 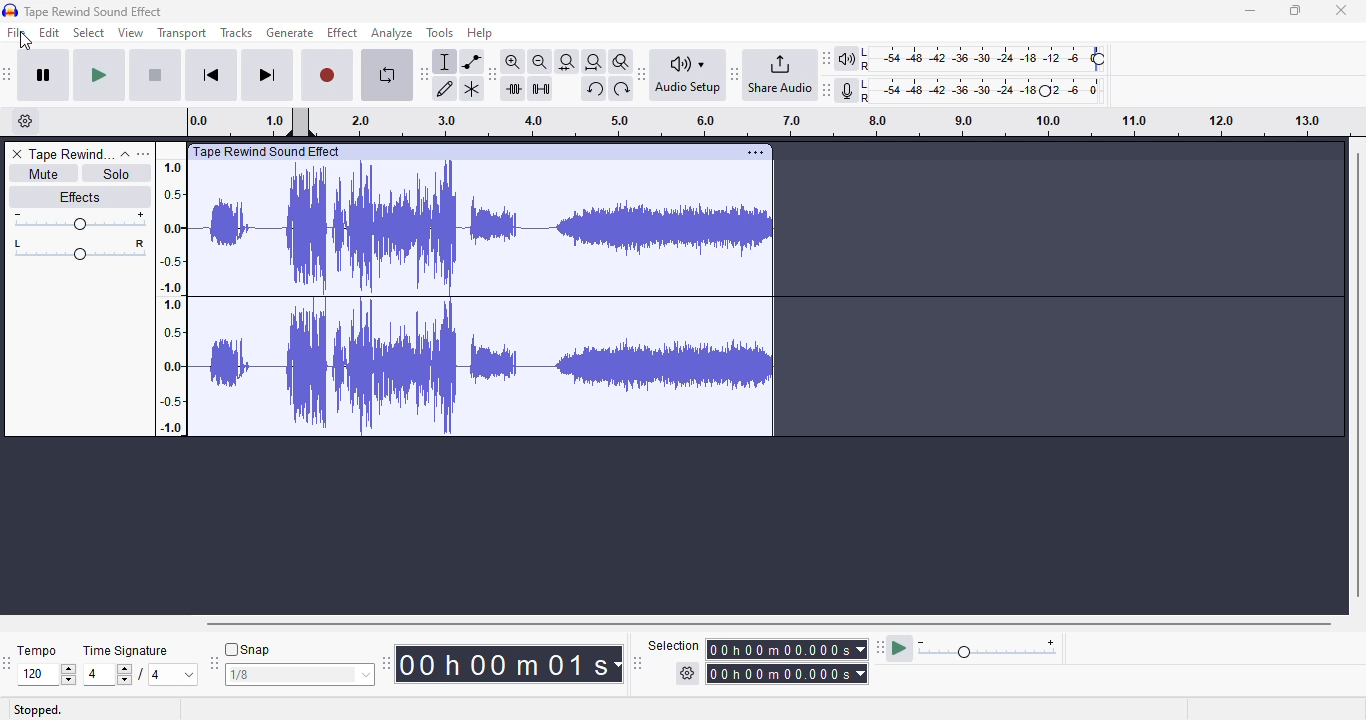 I want to click on fit project to width, so click(x=594, y=61).